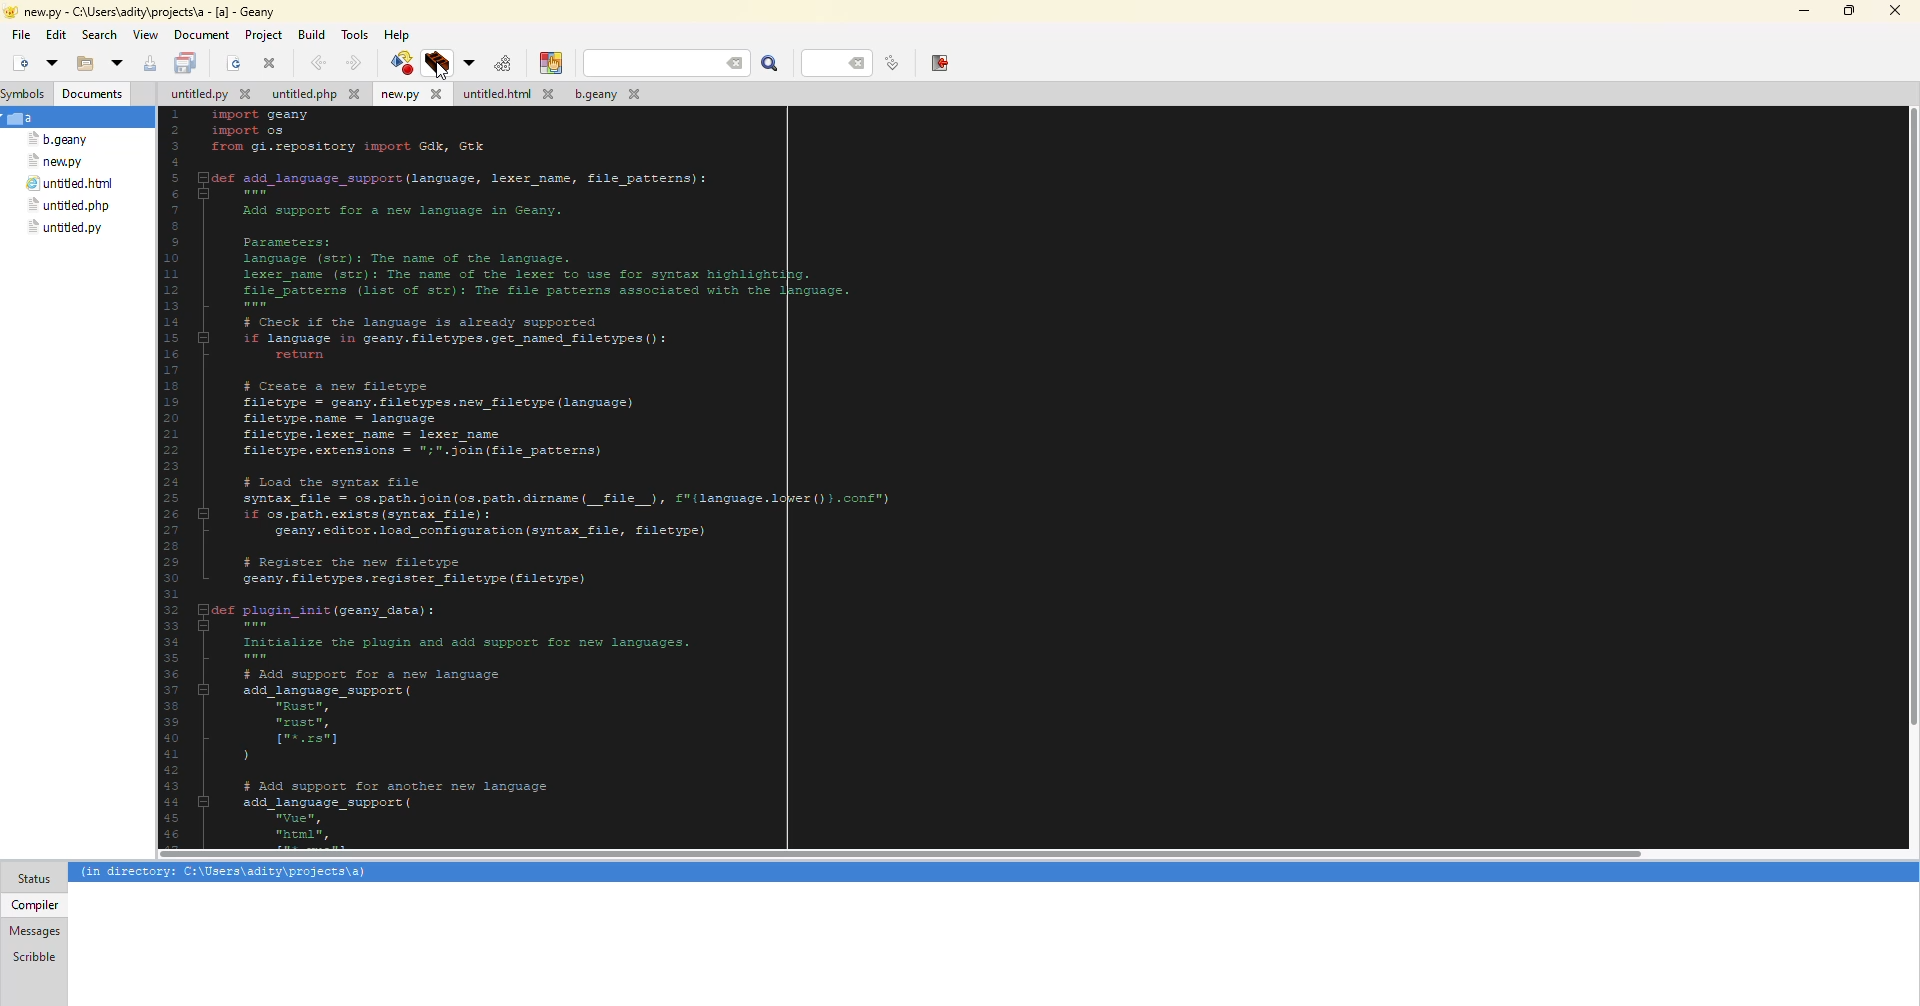 This screenshot has width=1920, height=1006. What do you see at coordinates (1845, 9) in the screenshot?
I see `maximize` at bounding box center [1845, 9].